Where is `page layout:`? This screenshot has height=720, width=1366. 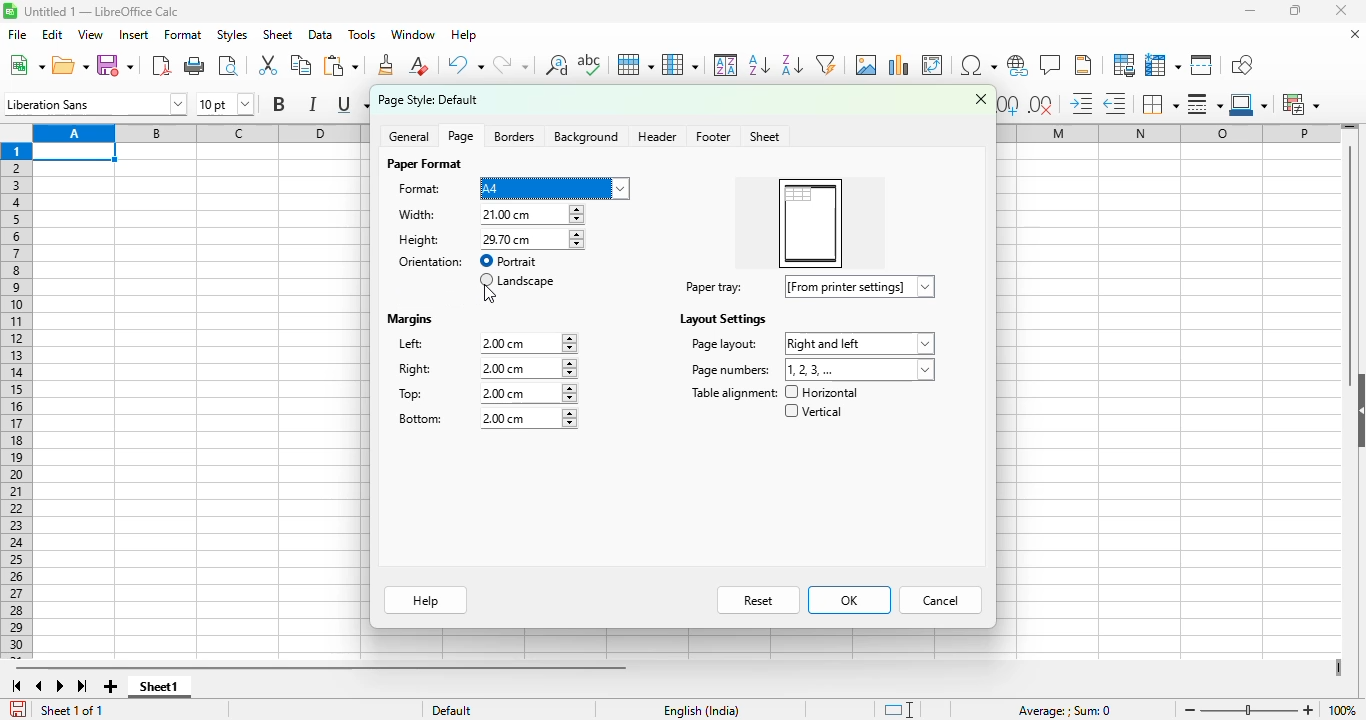 page layout: is located at coordinates (723, 344).